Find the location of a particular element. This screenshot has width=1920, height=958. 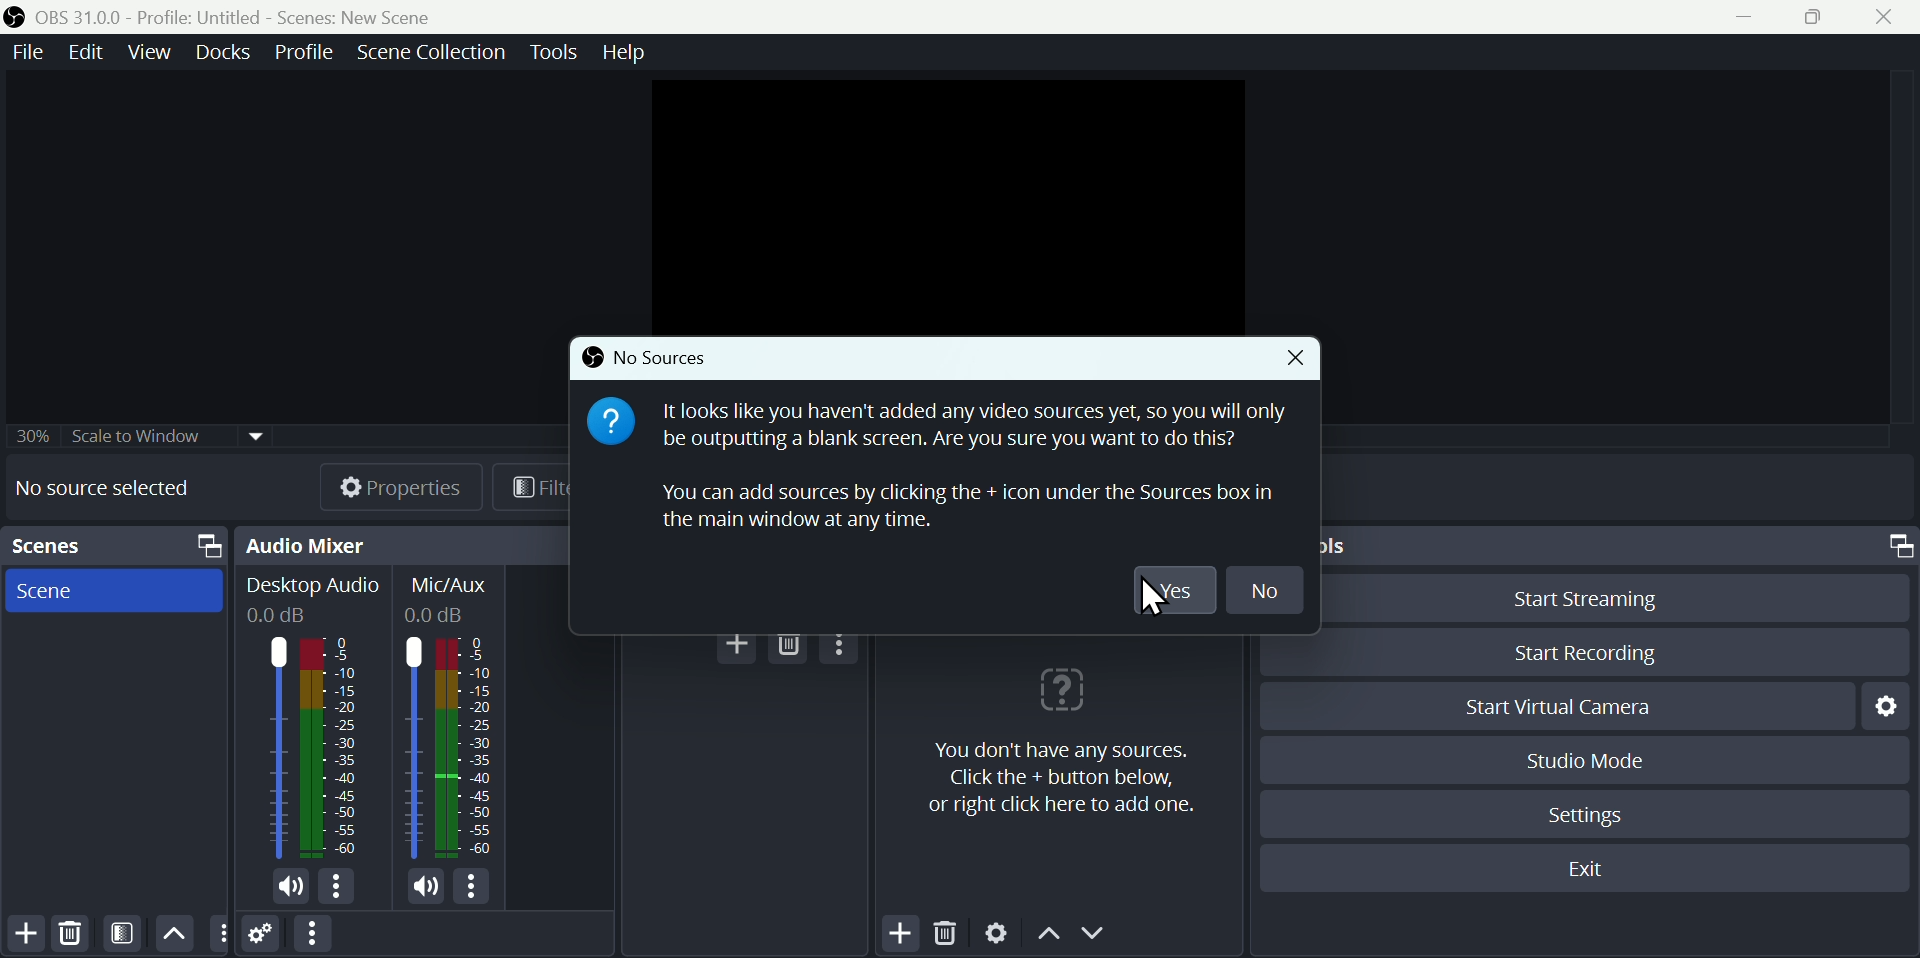

scenes collection is located at coordinates (430, 52).